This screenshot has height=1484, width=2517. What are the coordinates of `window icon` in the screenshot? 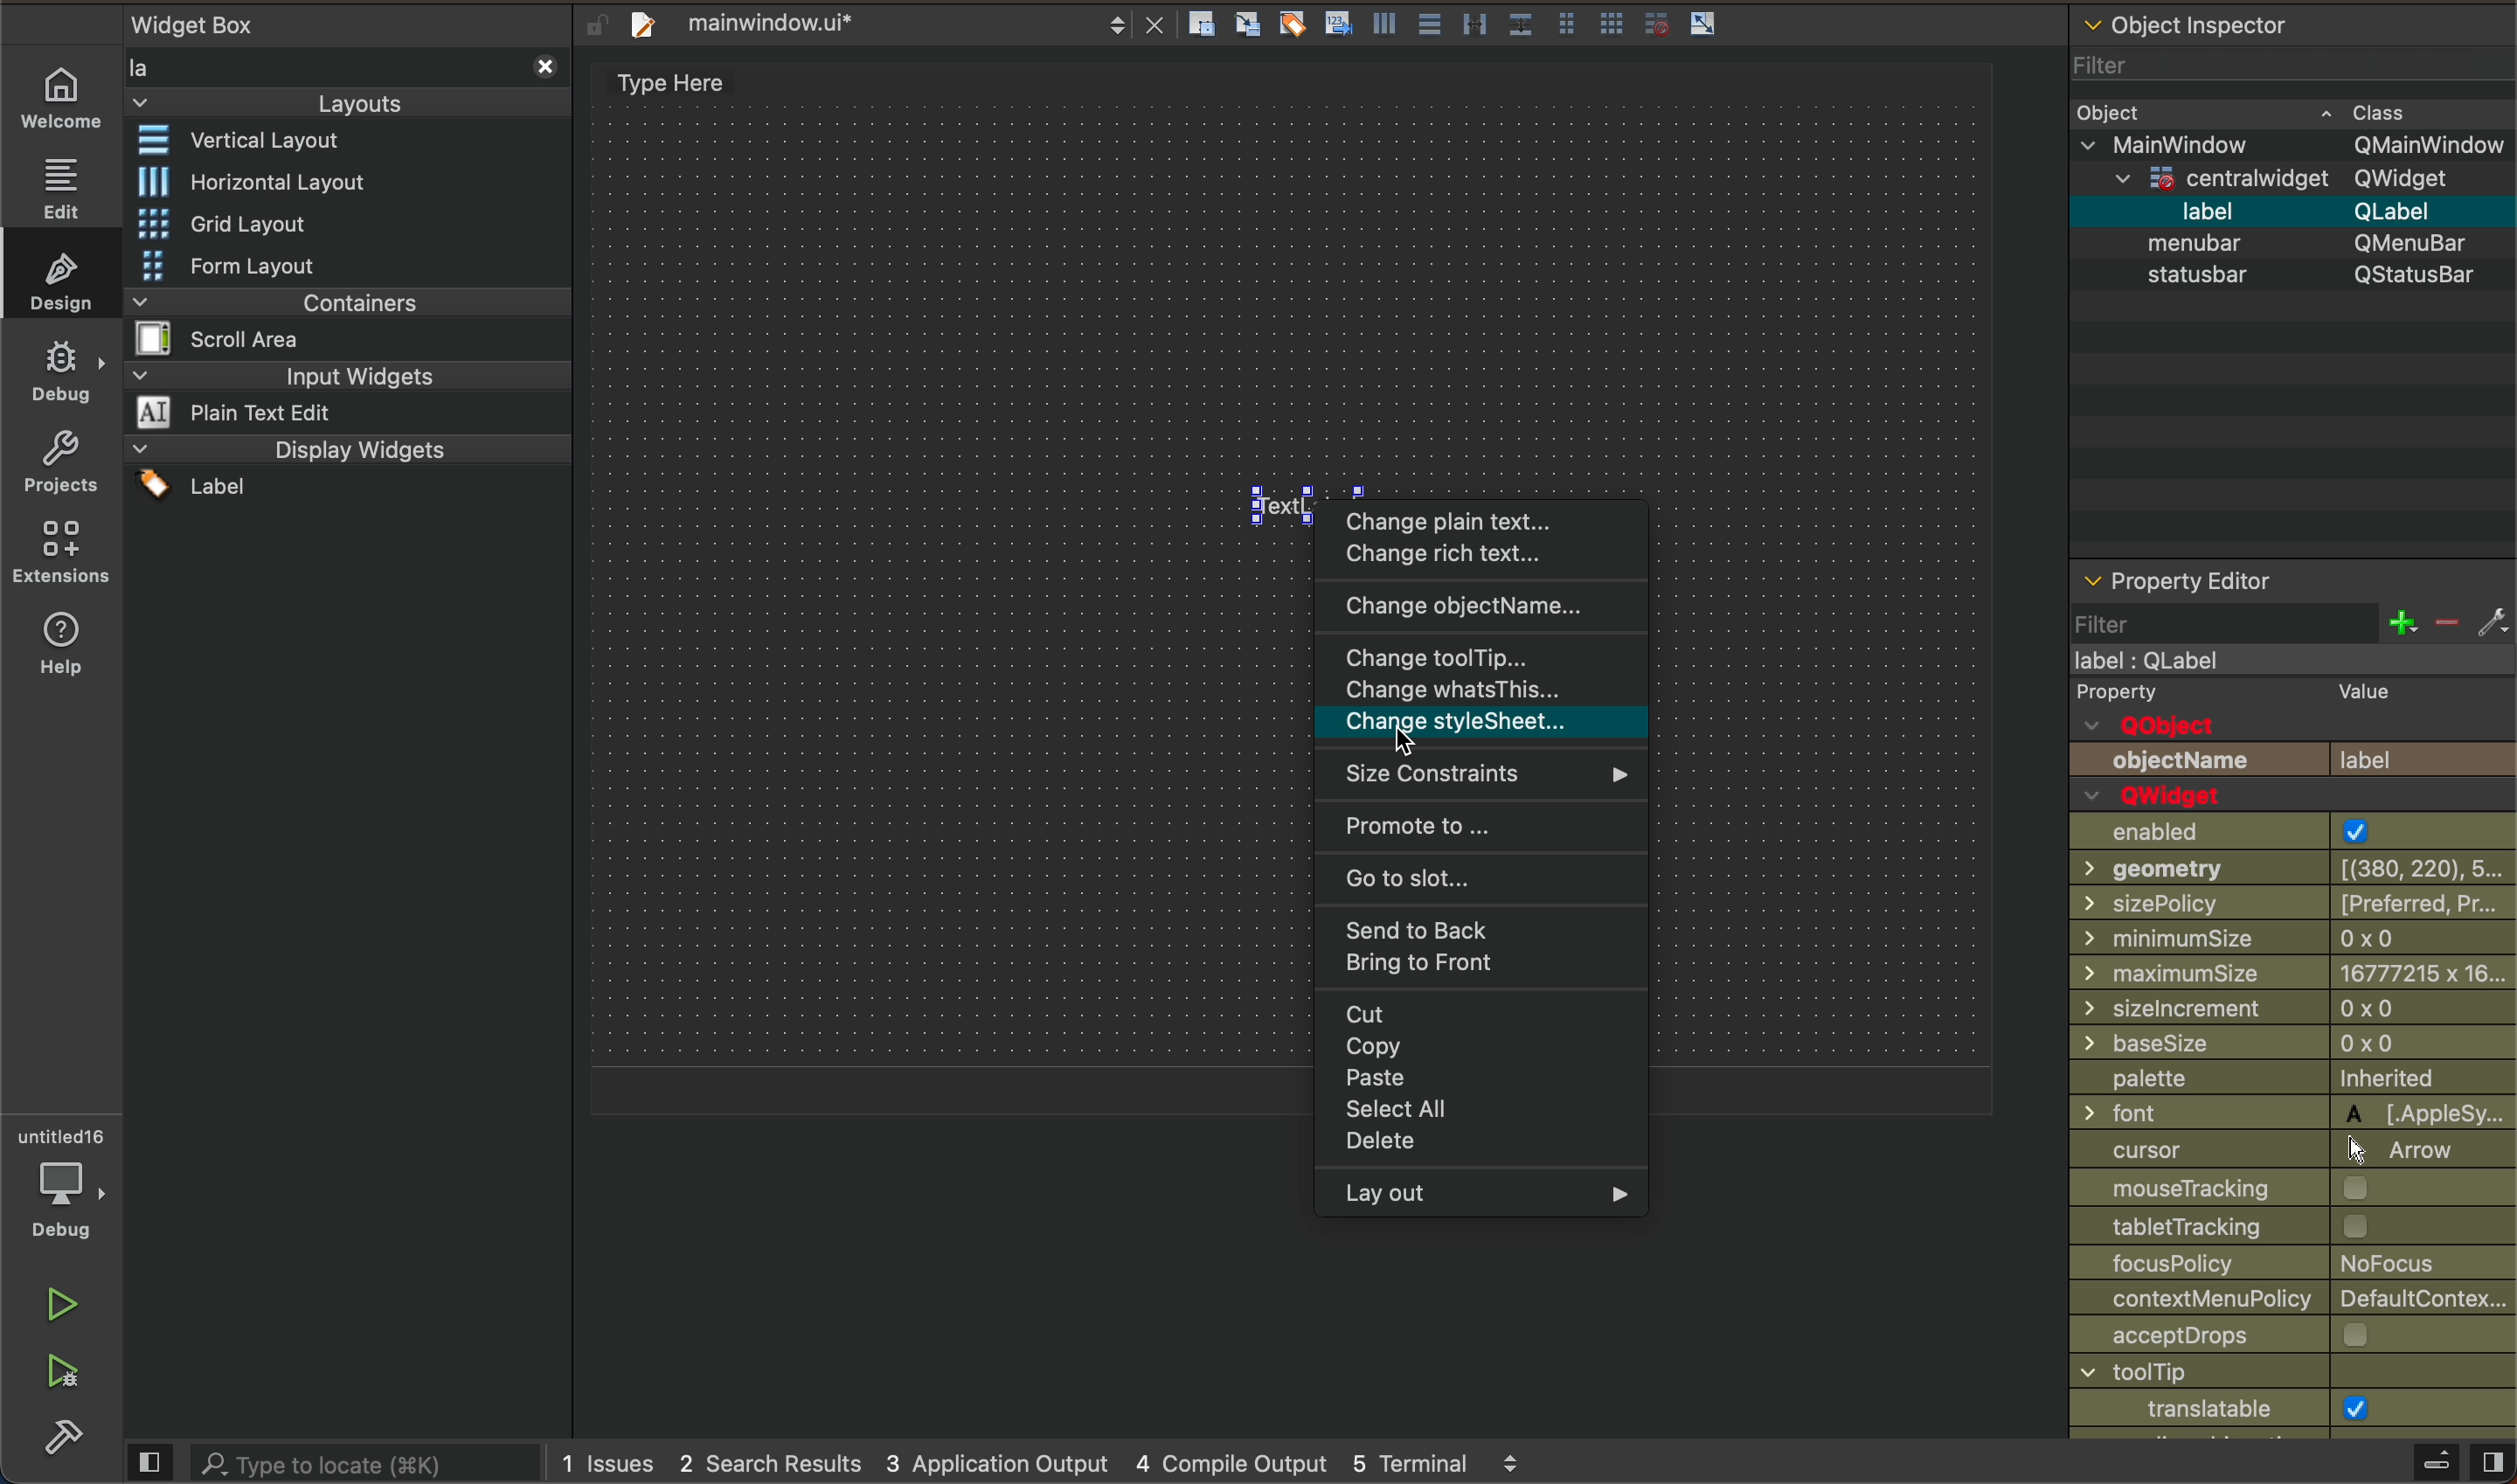 It's located at (2291, 1407).